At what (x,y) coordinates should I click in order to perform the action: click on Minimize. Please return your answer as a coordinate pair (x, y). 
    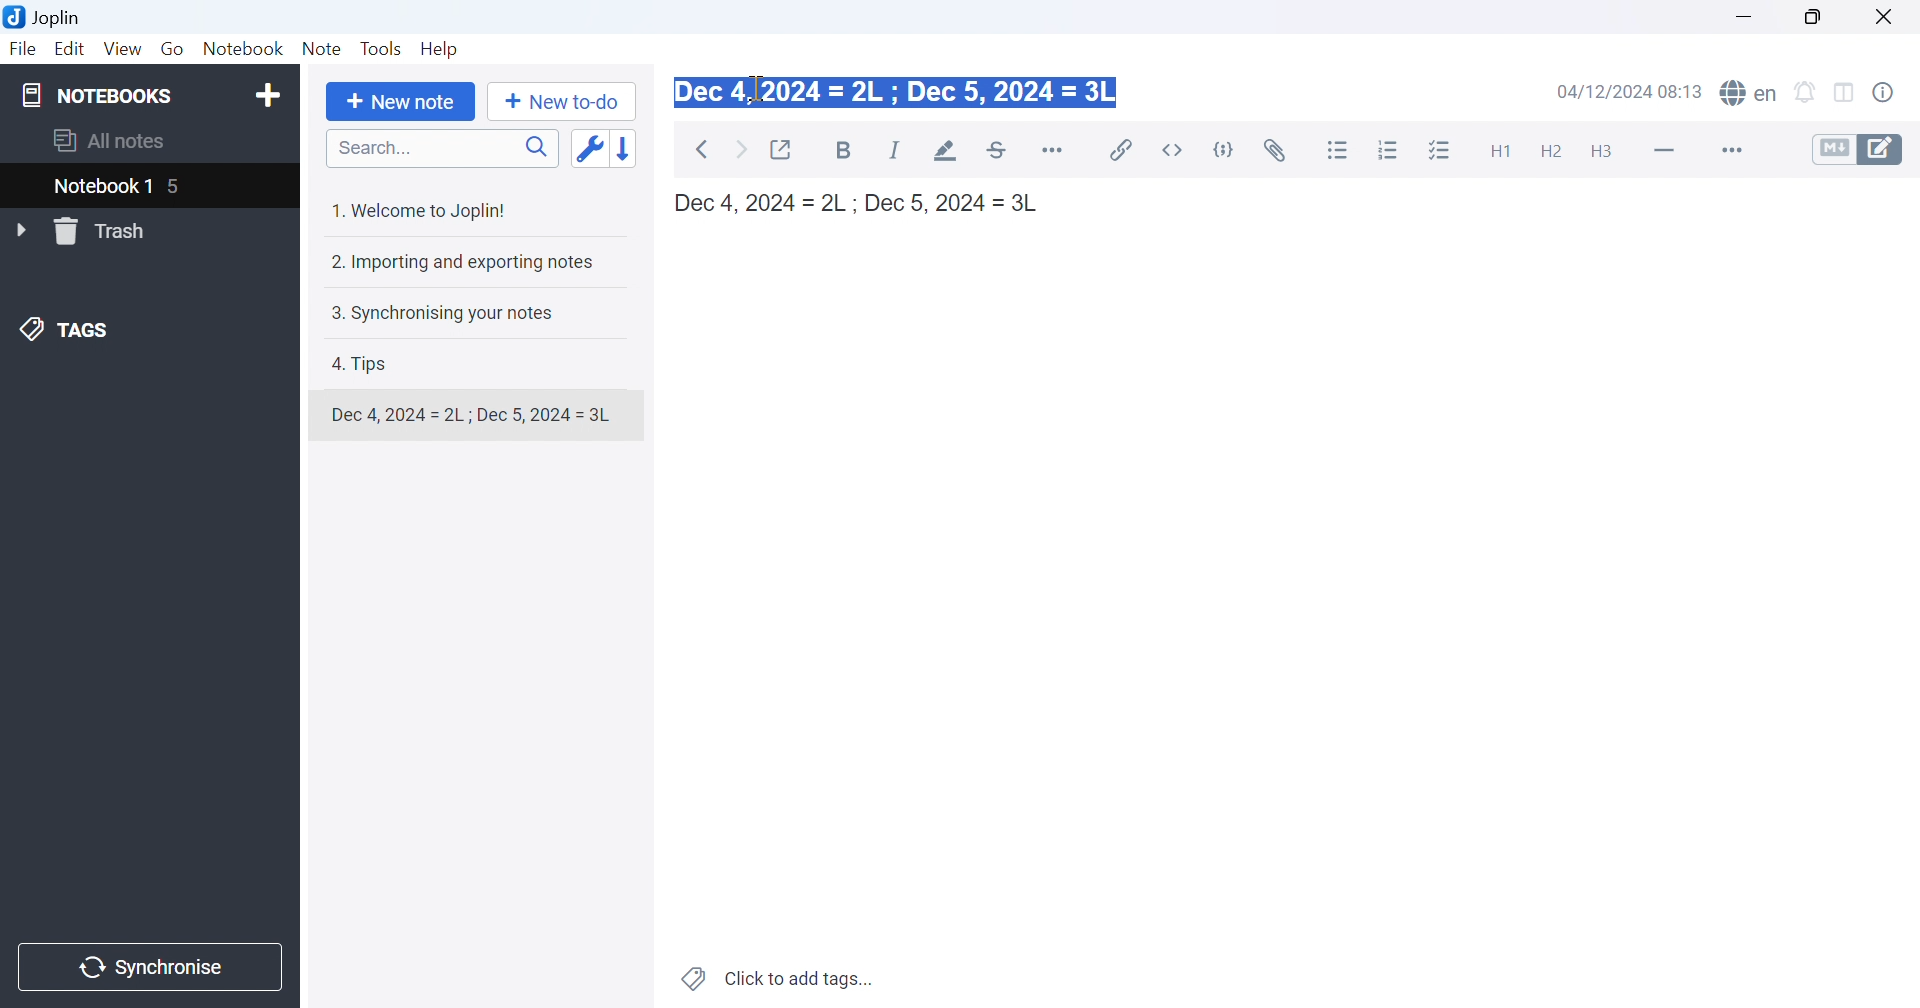
    Looking at the image, I should click on (1747, 13).